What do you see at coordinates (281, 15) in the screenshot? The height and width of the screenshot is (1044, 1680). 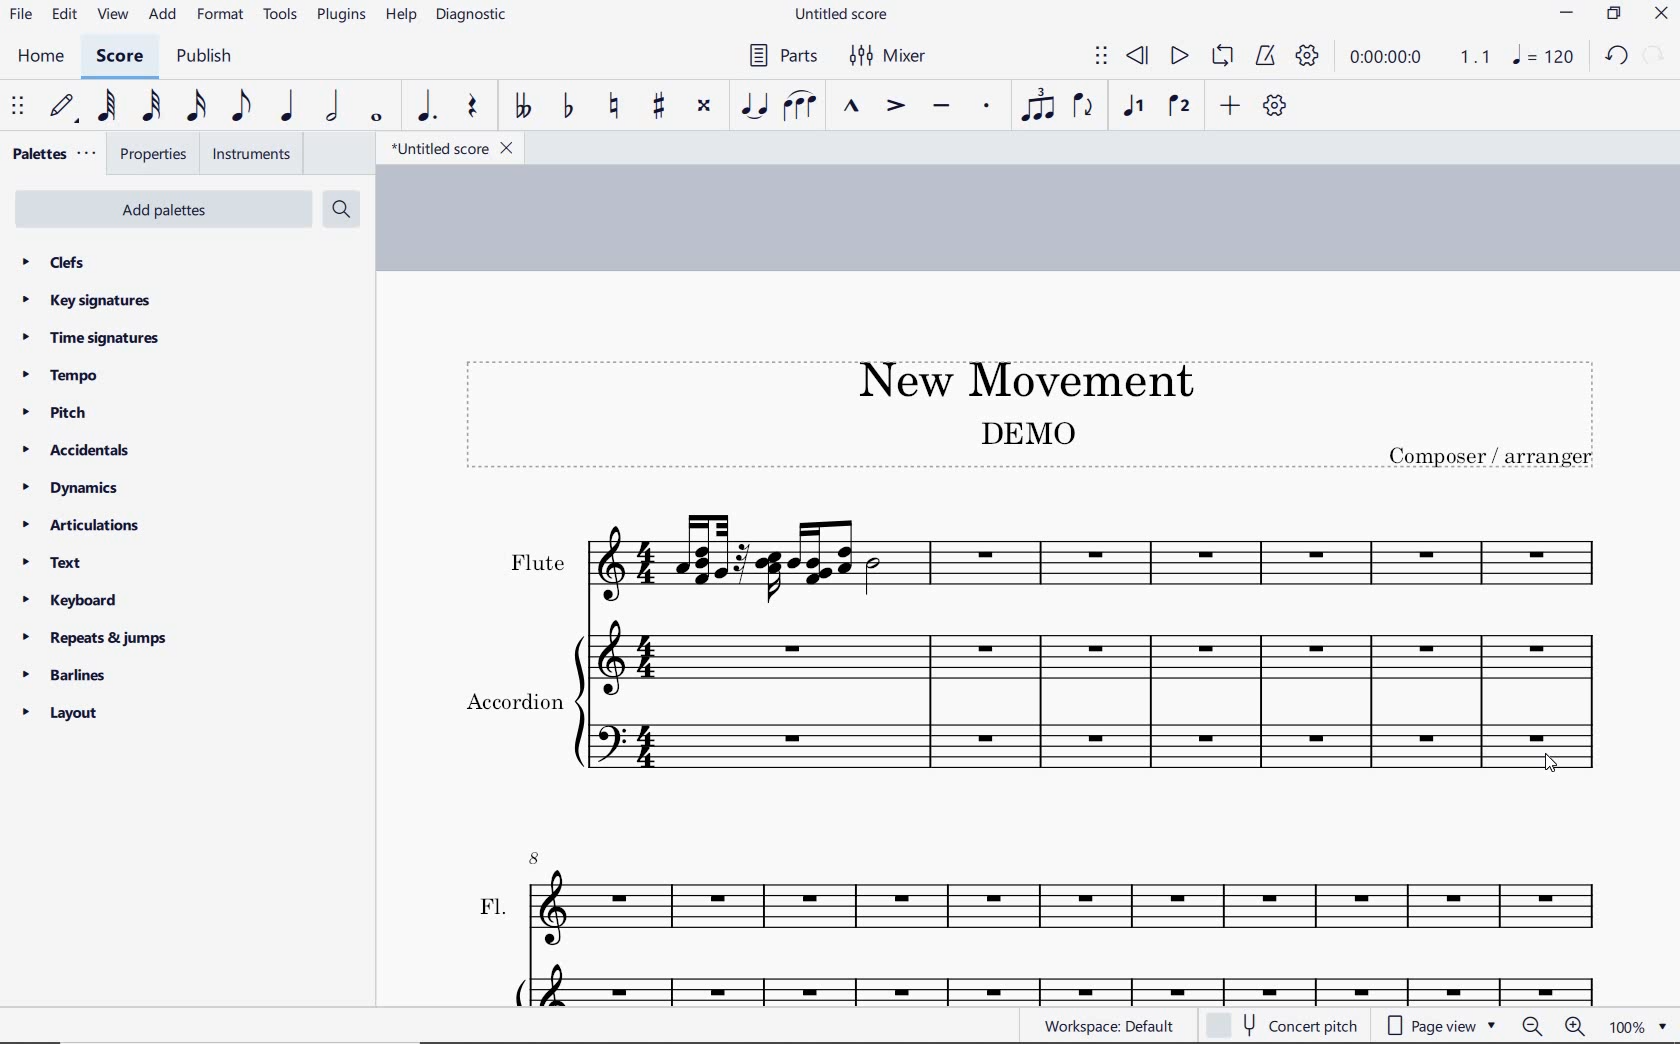 I see `tools` at bounding box center [281, 15].